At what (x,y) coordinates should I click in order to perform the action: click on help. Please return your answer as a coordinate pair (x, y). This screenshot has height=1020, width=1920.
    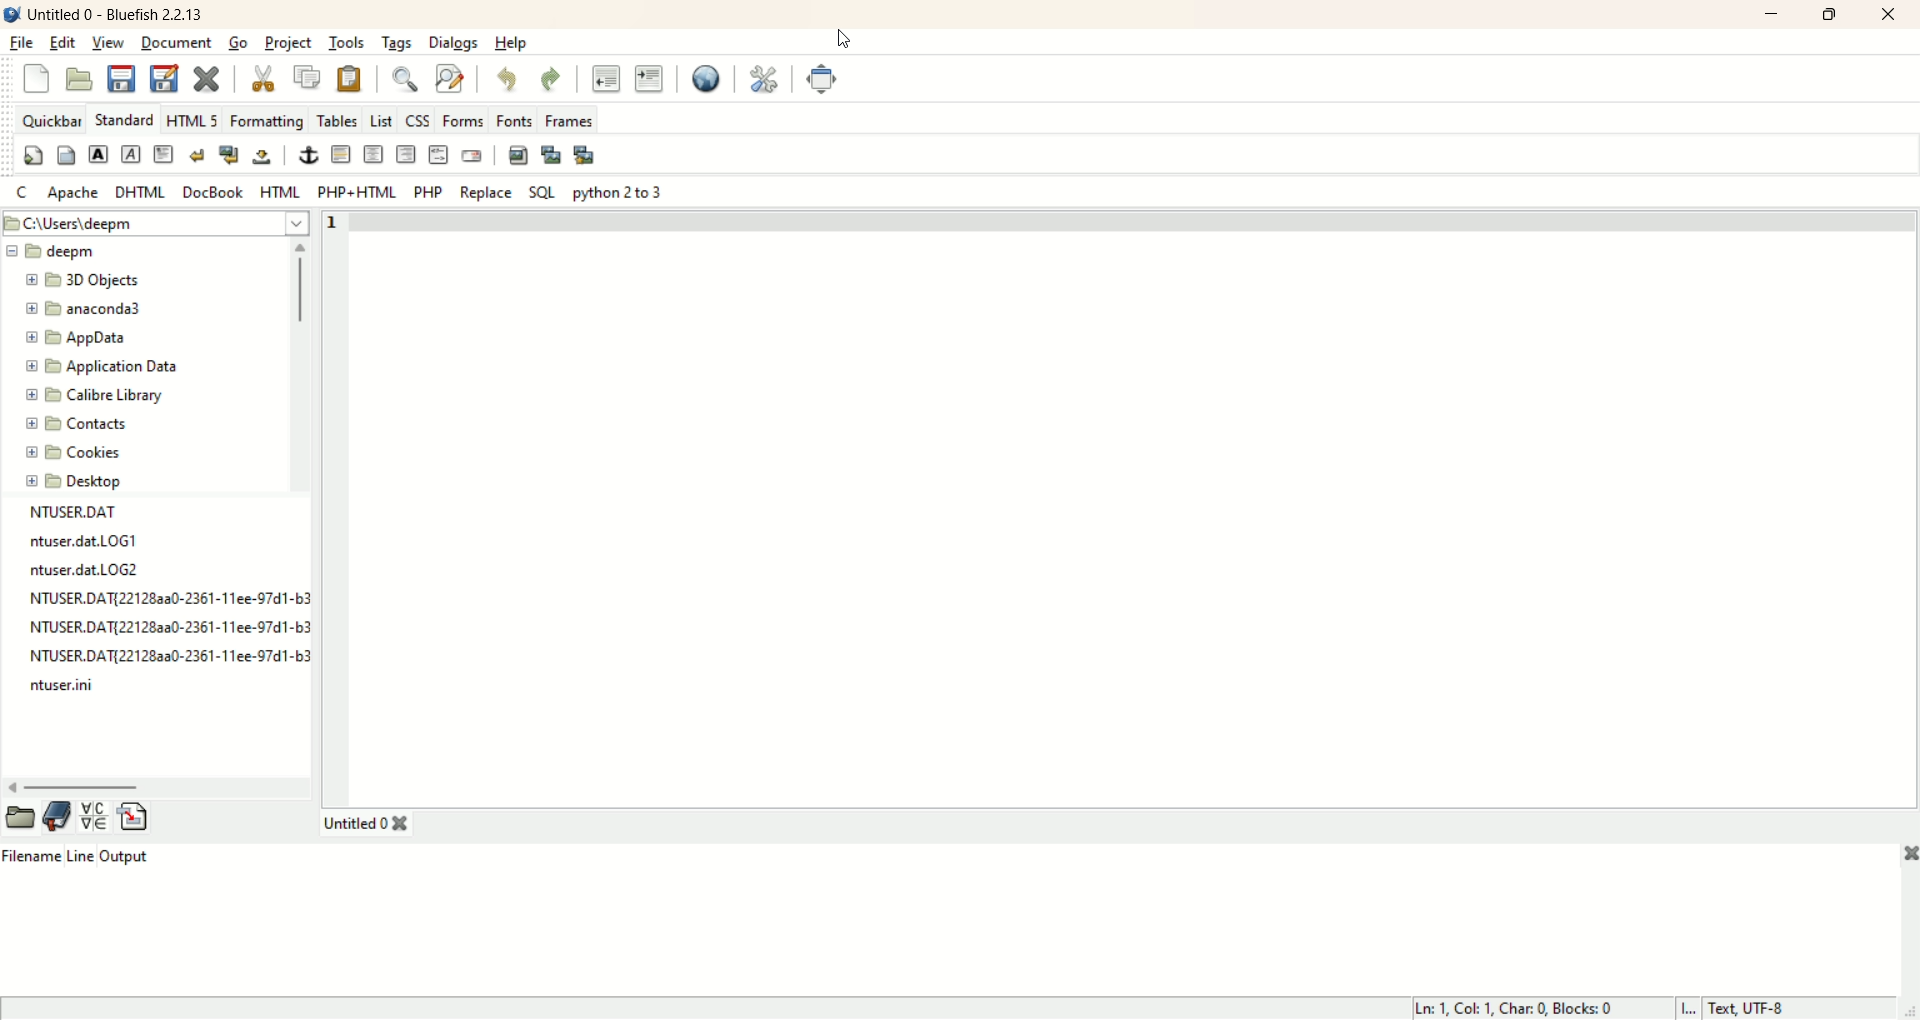
    Looking at the image, I should click on (516, 41).